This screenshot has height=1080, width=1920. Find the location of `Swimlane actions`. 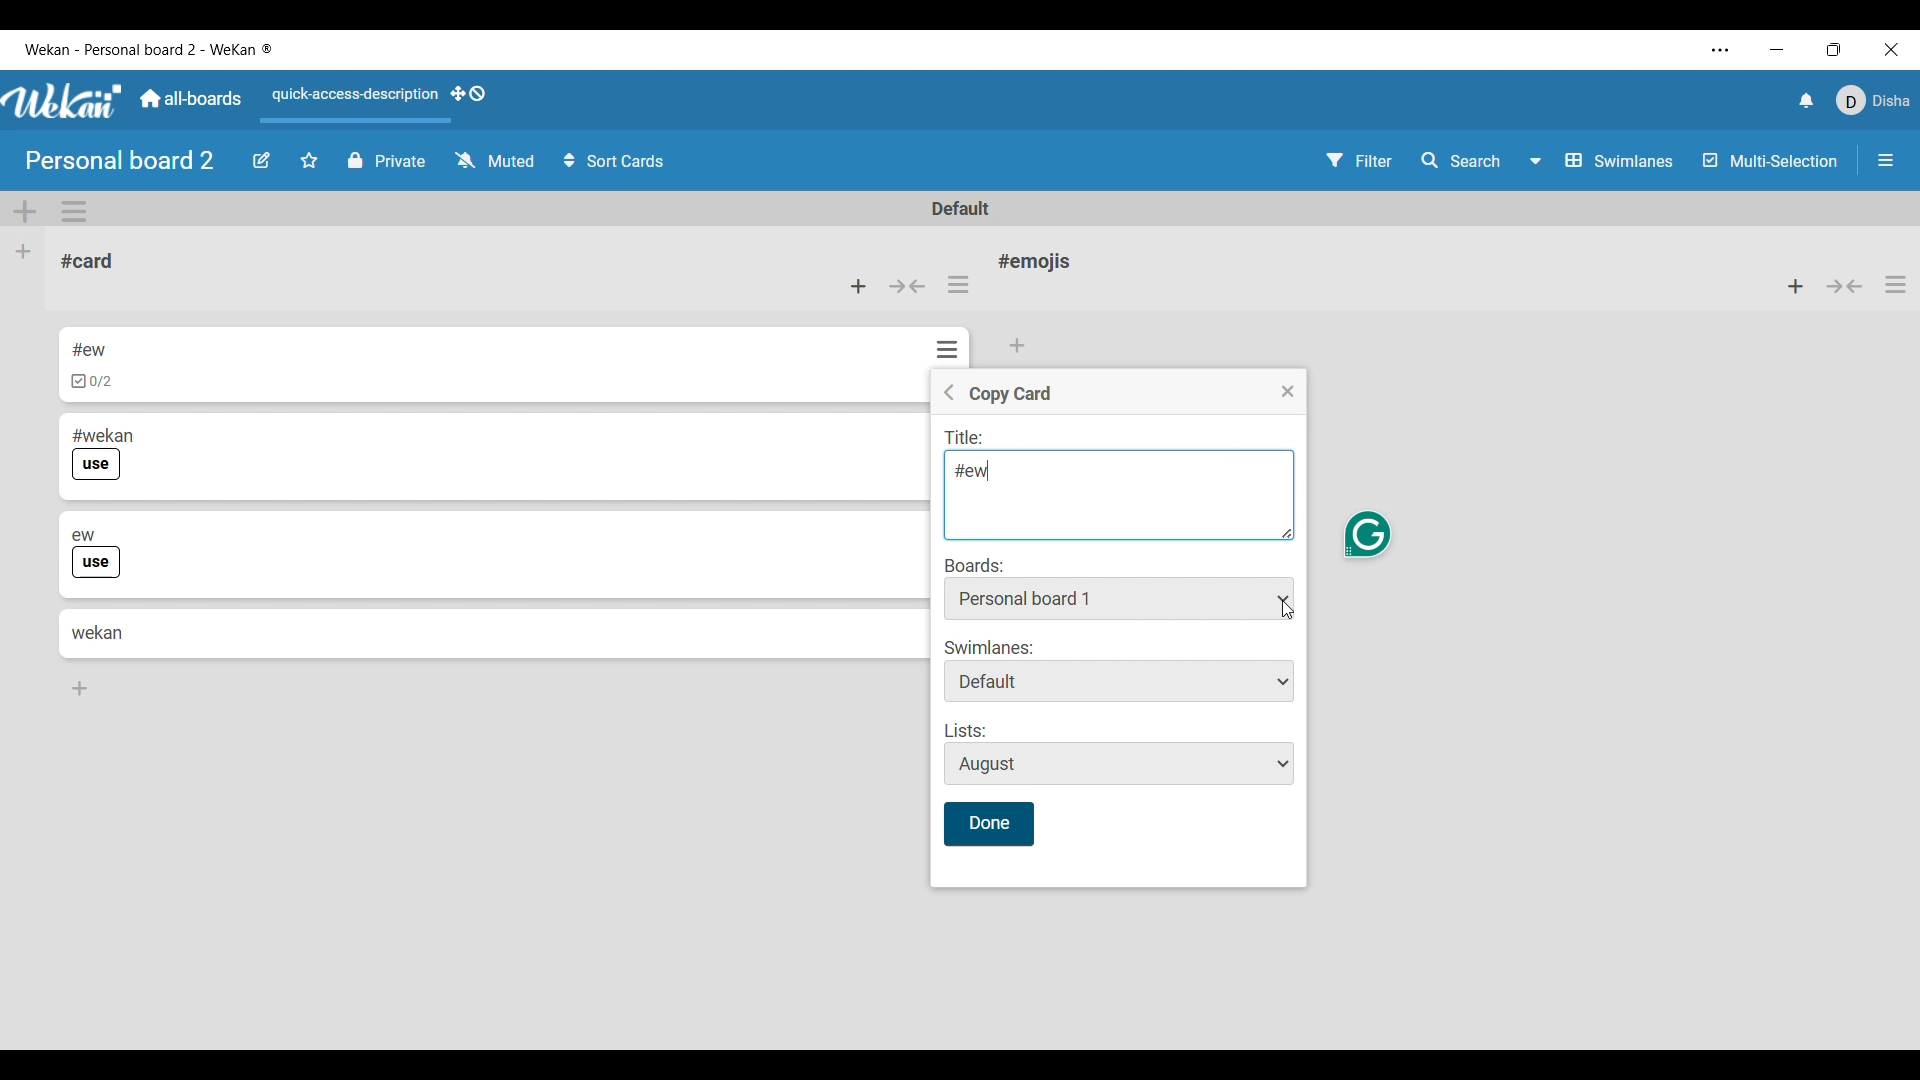

Swimlane actions is located at coordinates (74, 212).